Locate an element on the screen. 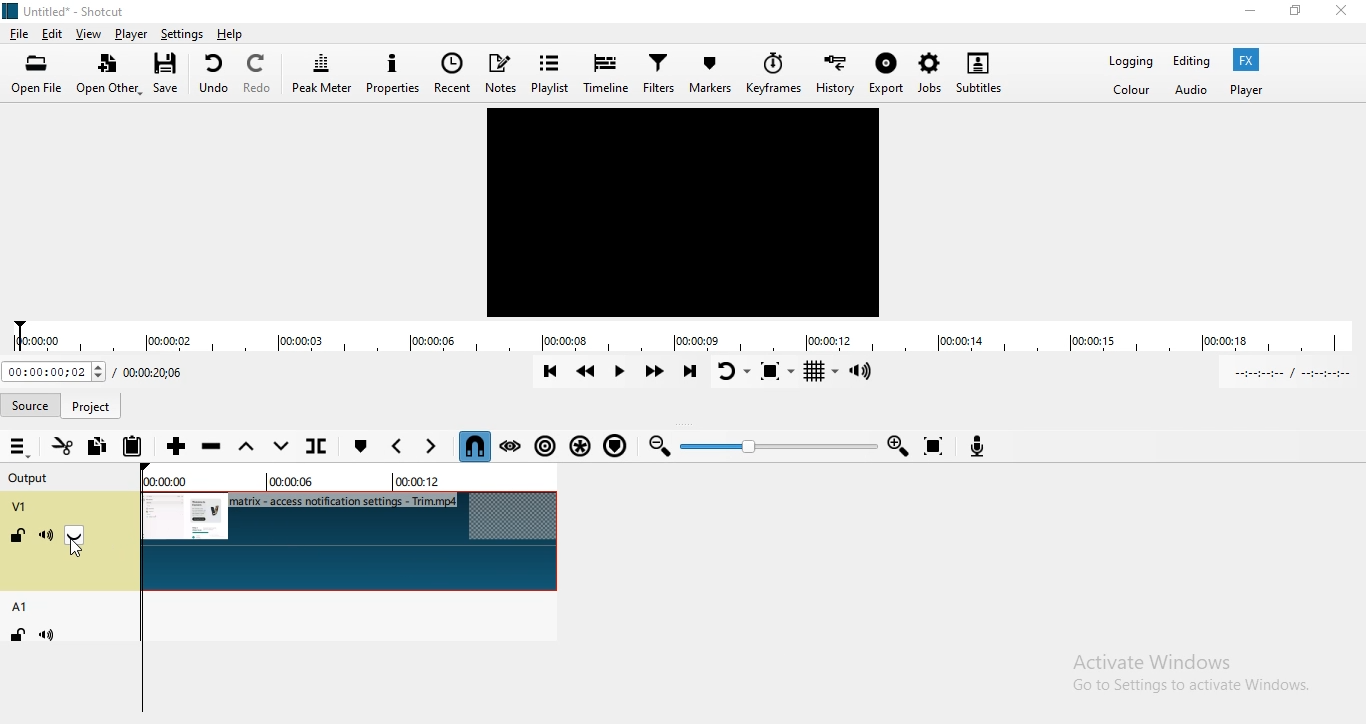  Open other  is located at coordinates (110, 76).